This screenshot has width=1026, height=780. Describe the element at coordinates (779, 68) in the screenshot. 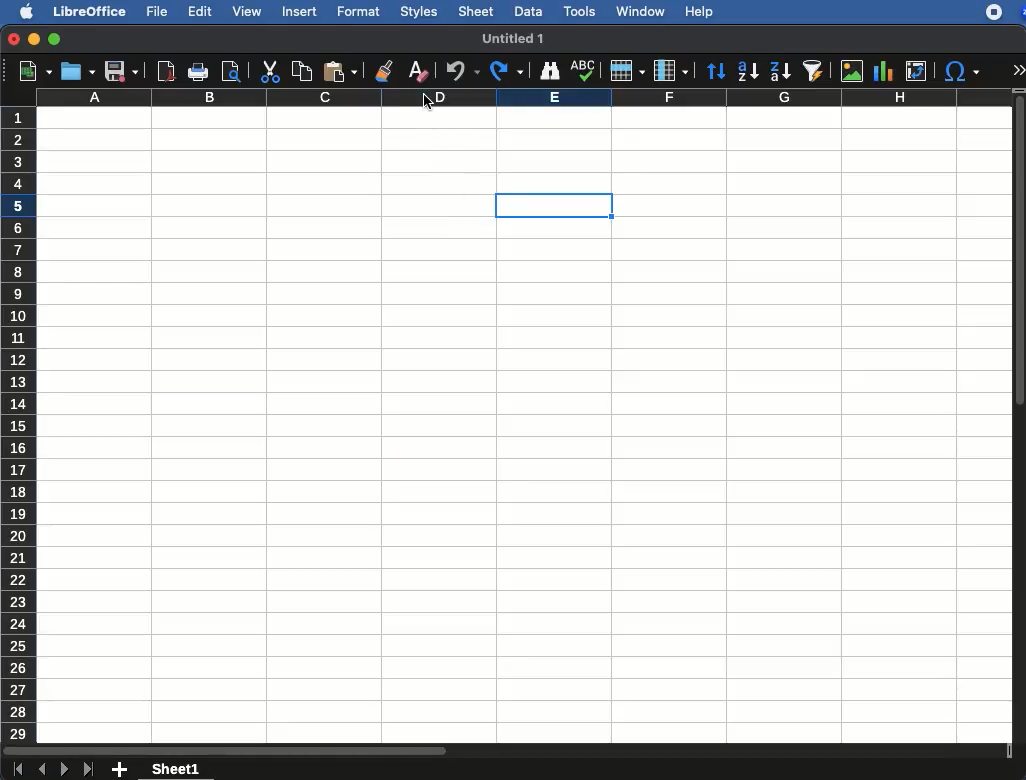

I see `descendinga` at that location.